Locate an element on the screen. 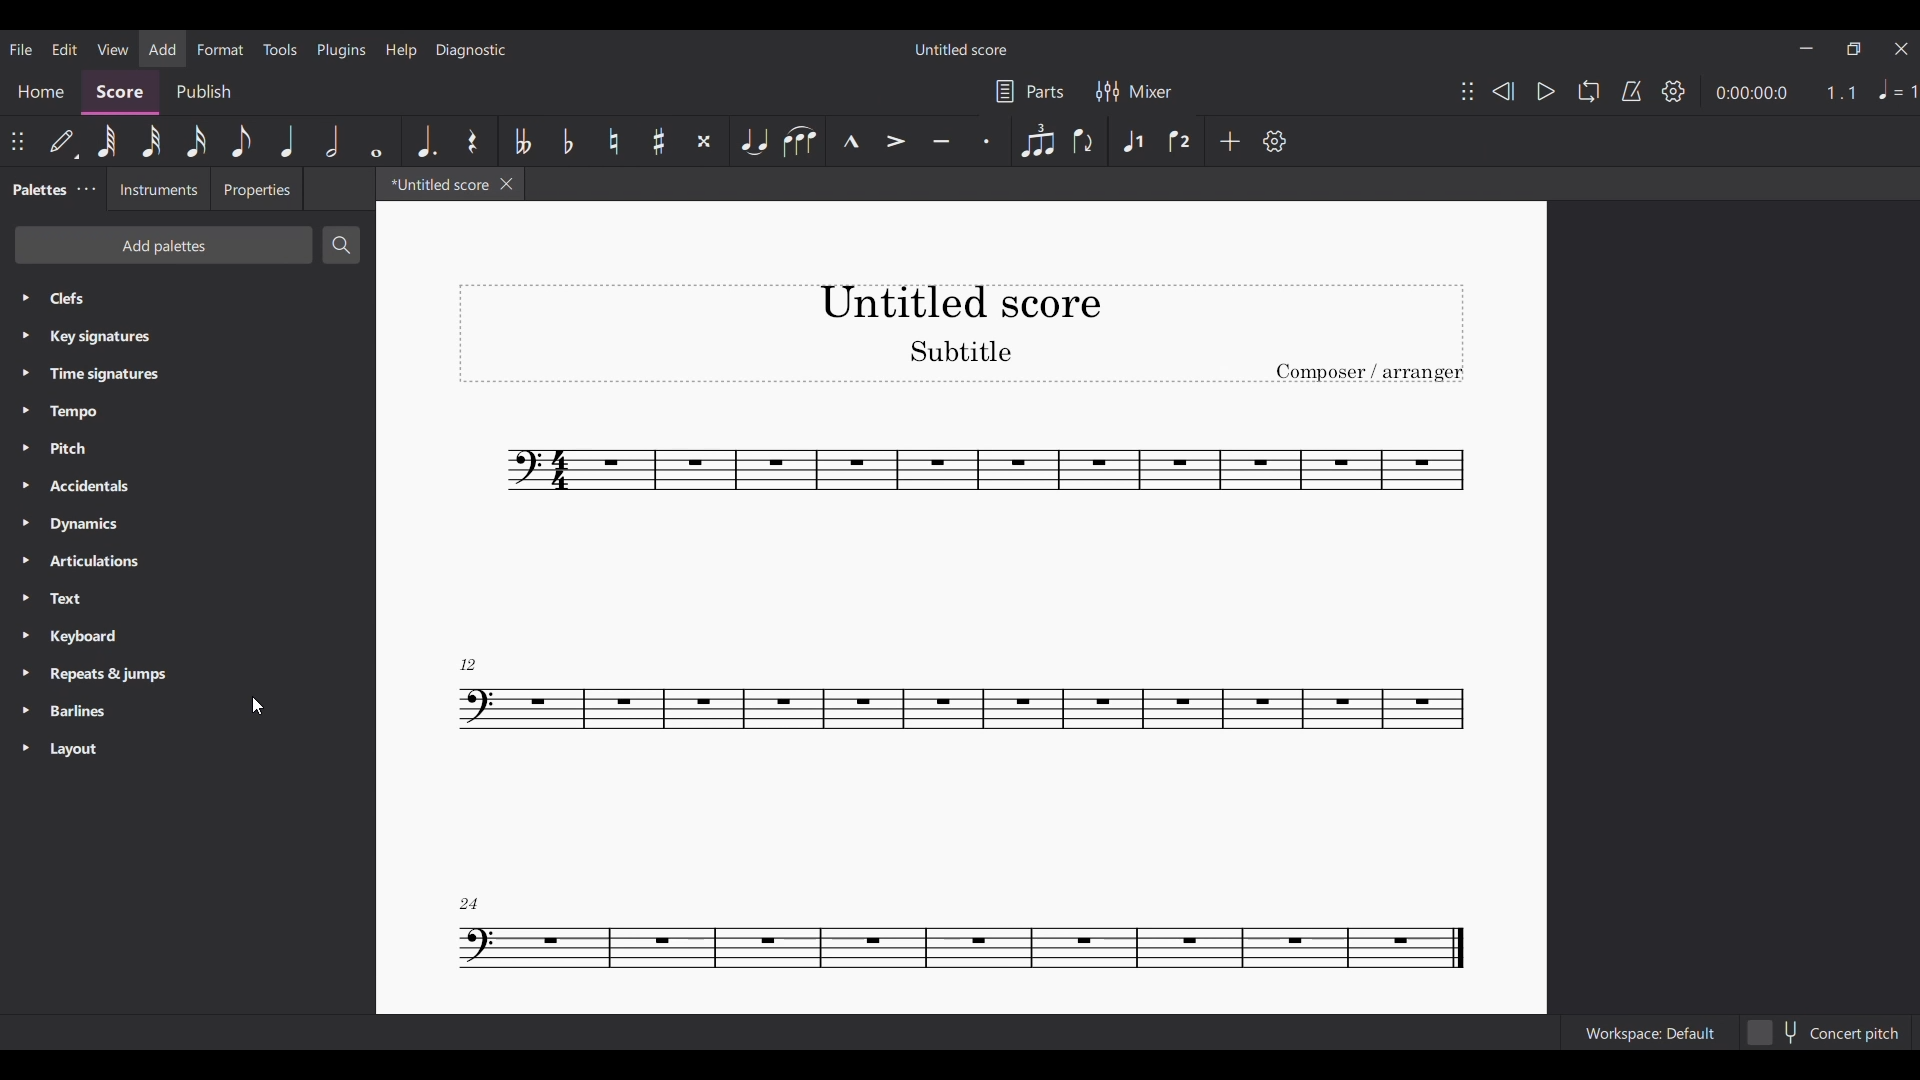 This screenshot has width=1920, height=1080. edit is located at coordinates (61, 140).